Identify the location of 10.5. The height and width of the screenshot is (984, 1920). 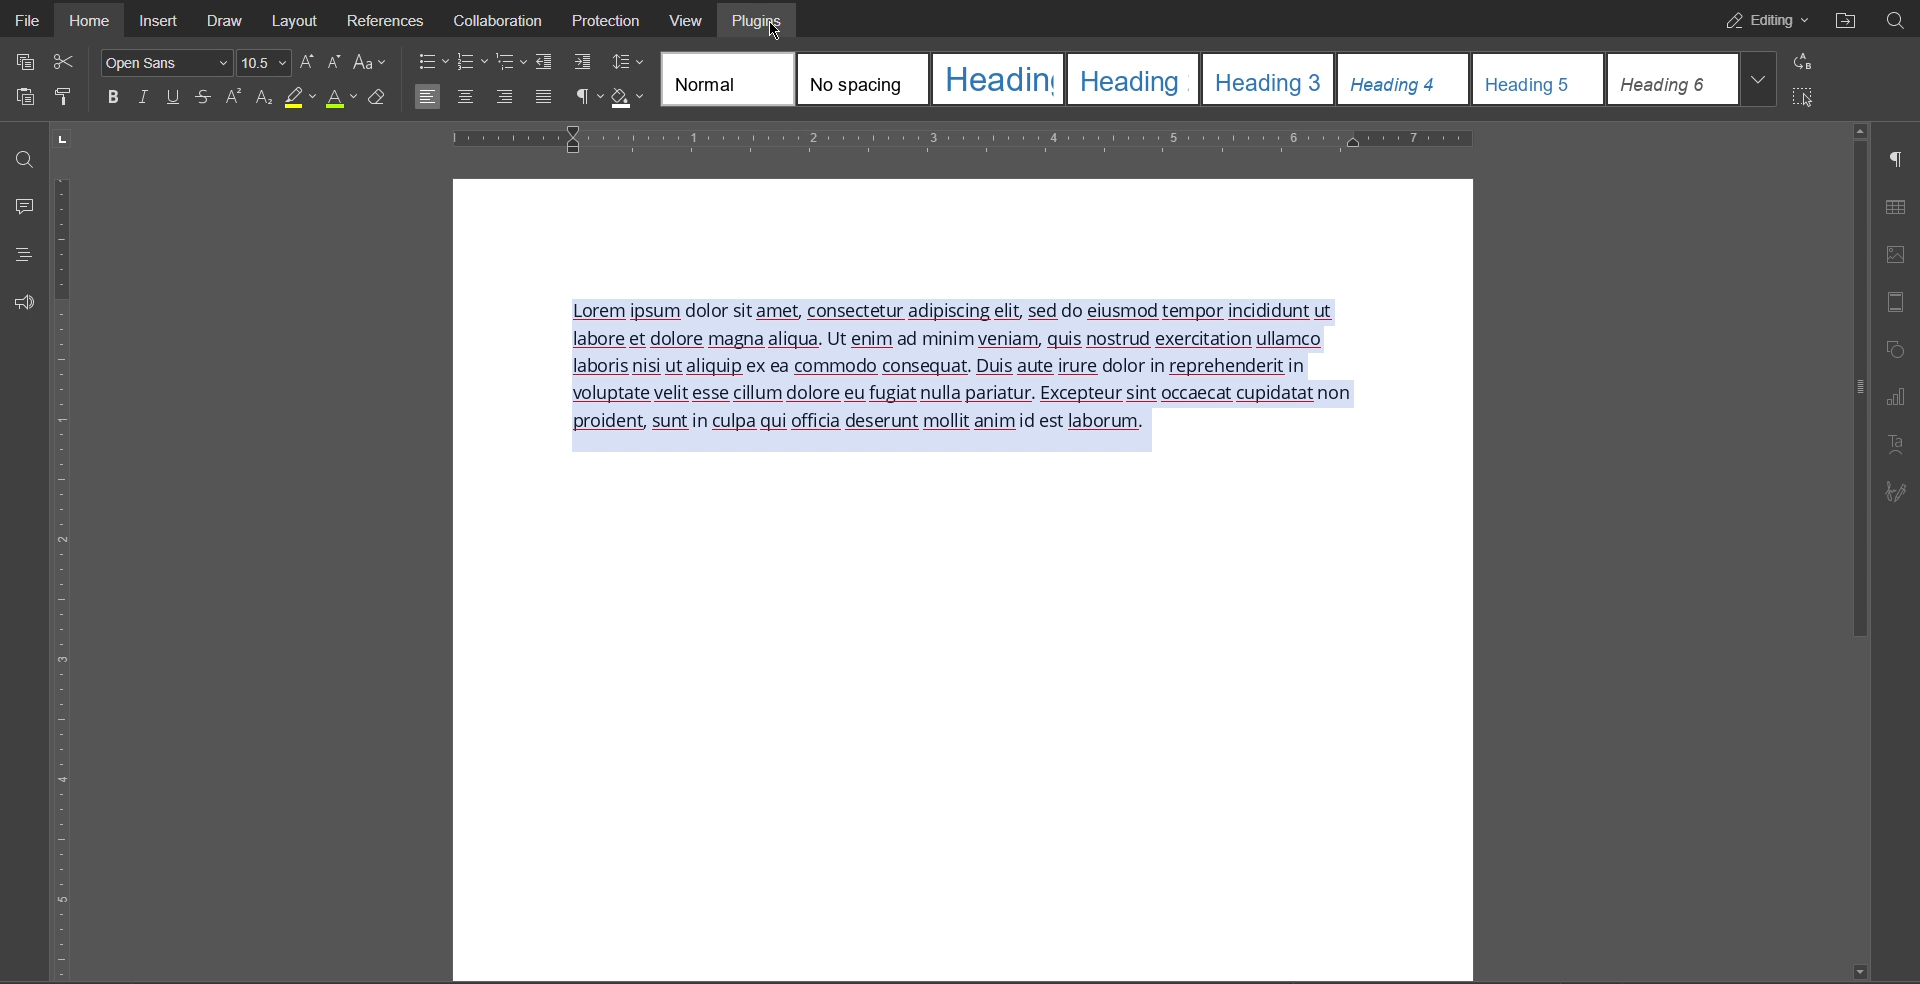
(264, 64).